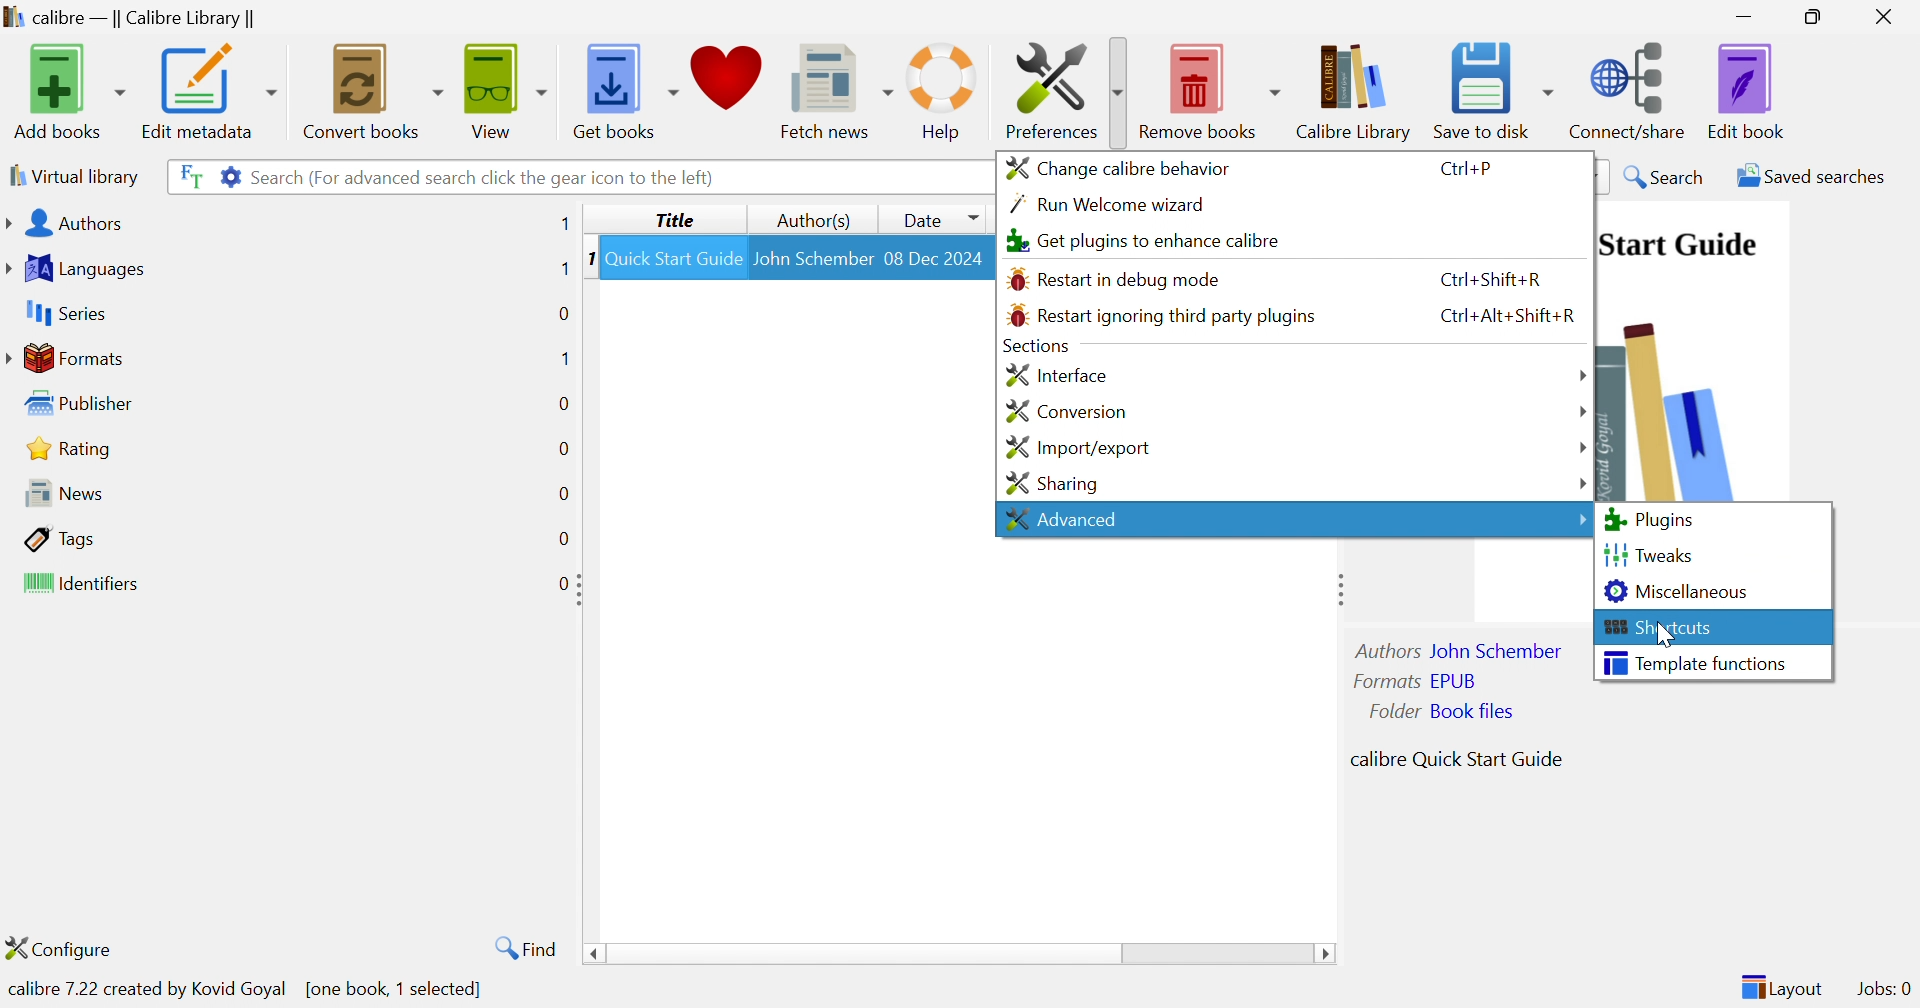 The image size is (1920, 1008). What do you see at coordinates (1819, 18) in the screenshot?
I see `Restore Down` at bounding box center [1819, 18].